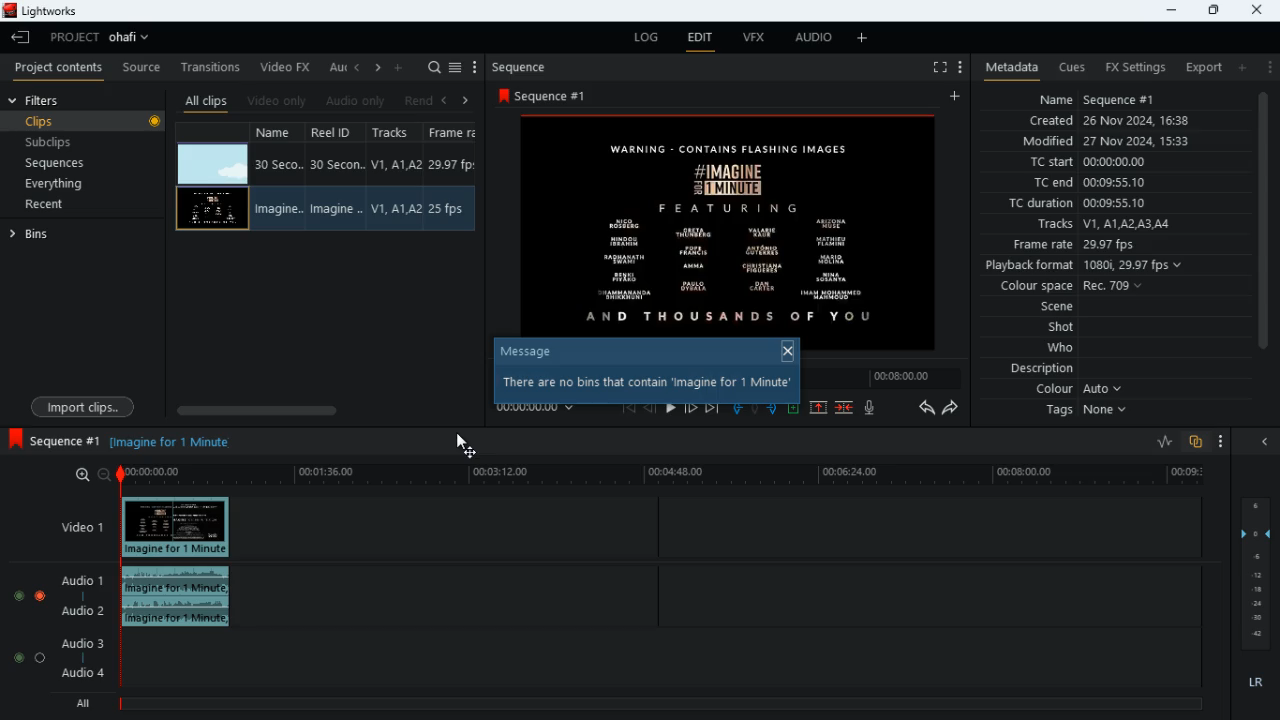 Image resolution: width=1280 pixels, height=720 pixels. Describe the element at coordinates (628, 407) in the screenshot. I see `beggining` at that location.